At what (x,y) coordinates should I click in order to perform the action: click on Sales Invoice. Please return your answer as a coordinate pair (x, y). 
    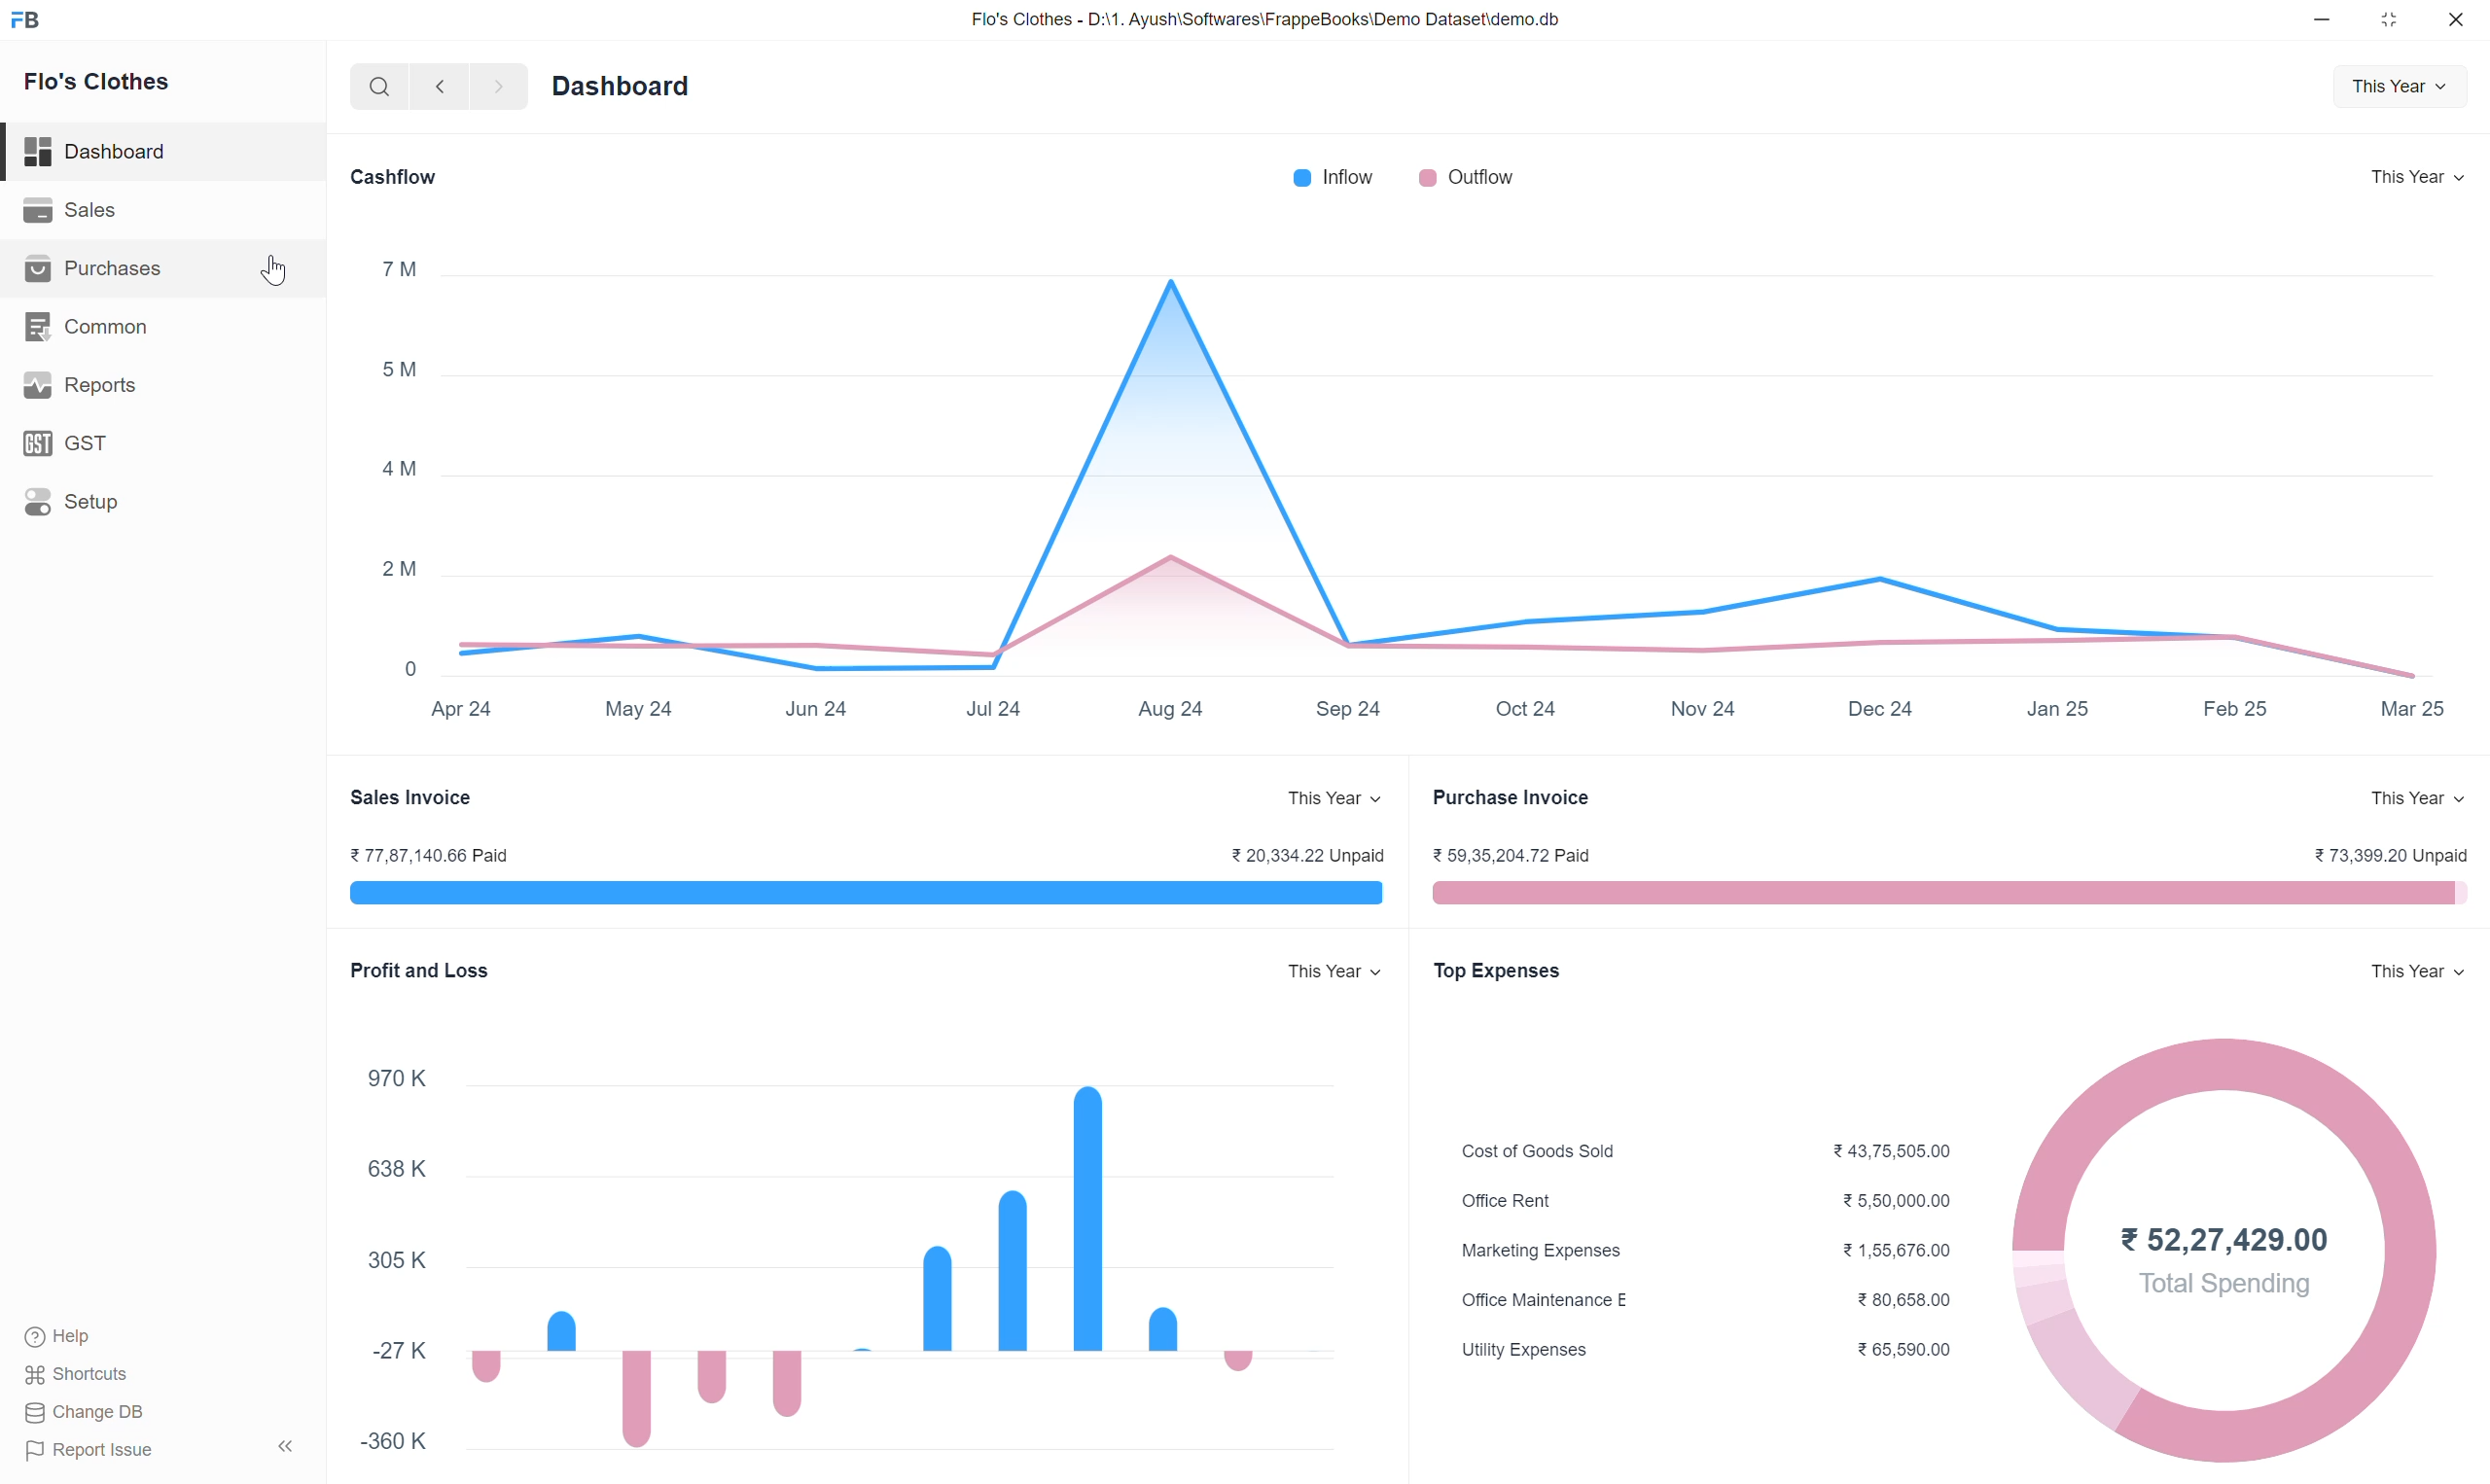
    Looking at the image, I should click on (422, 799).